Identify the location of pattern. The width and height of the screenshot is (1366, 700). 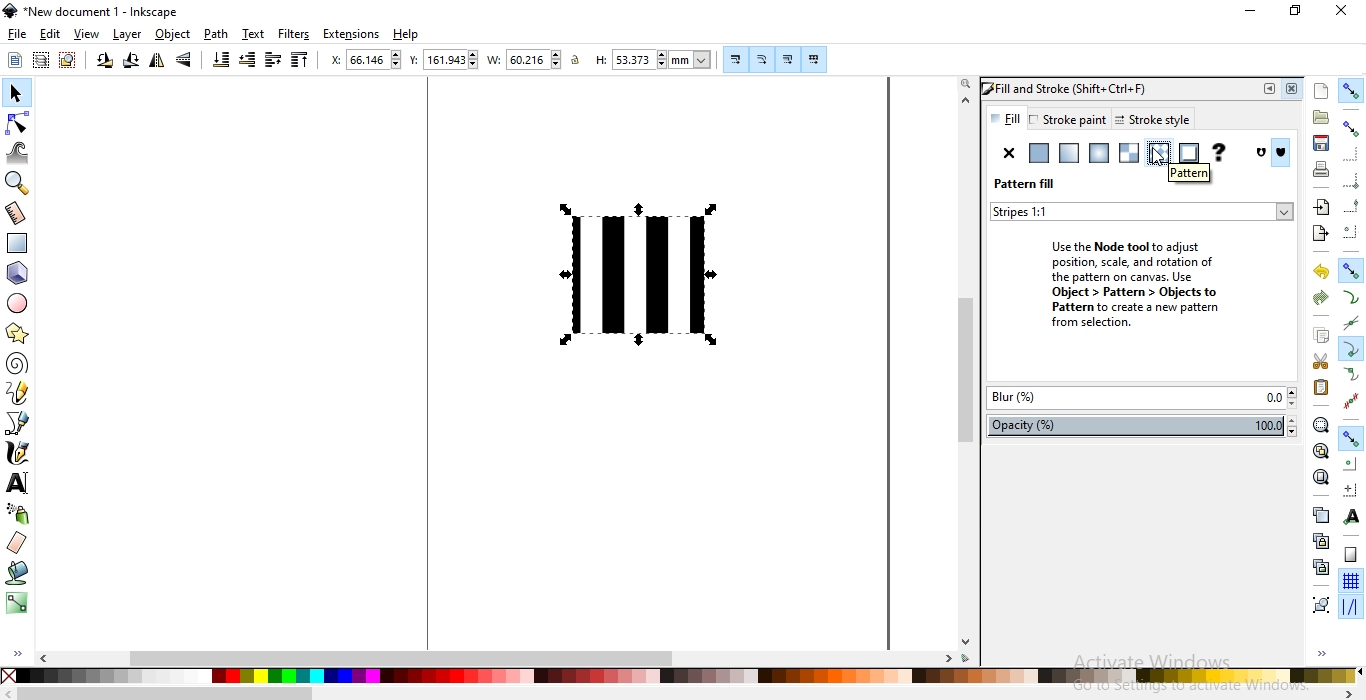
(1157, 154).